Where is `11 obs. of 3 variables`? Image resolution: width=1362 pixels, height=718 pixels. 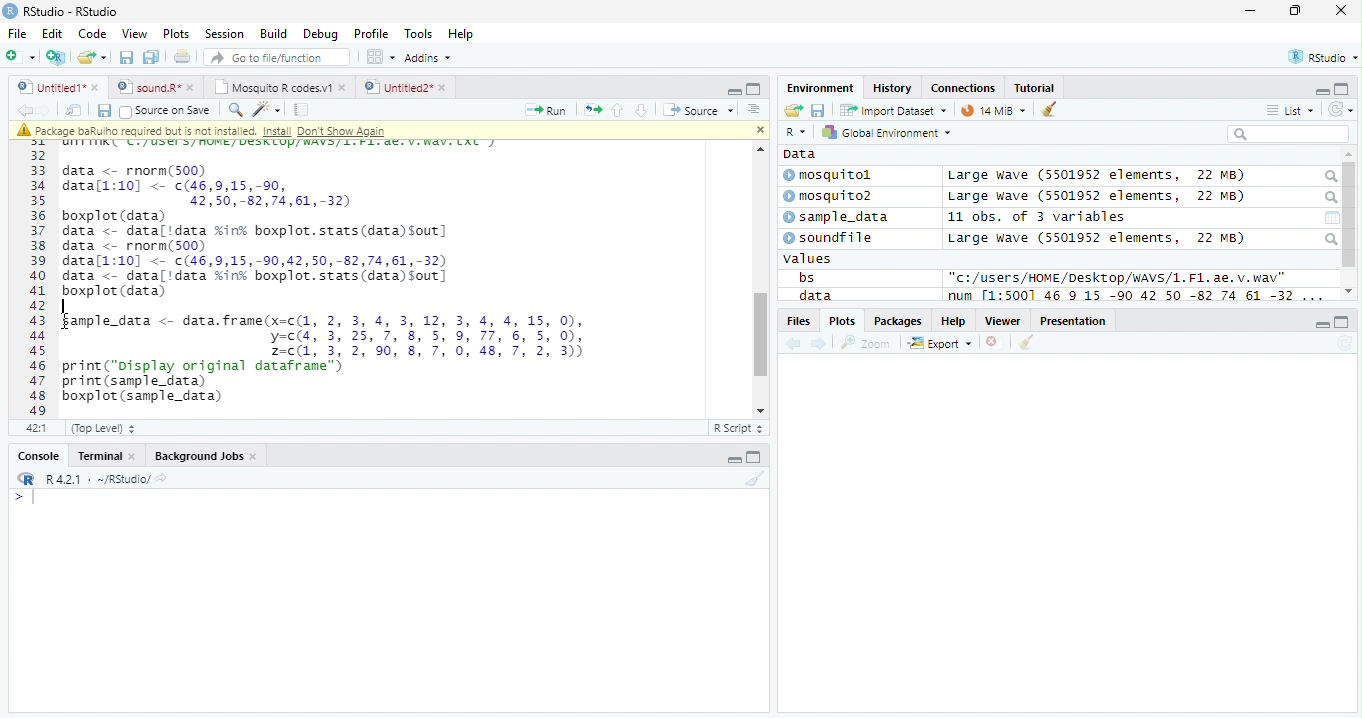
11 obs. of 3 variables is located at coordinates (1037, 217).